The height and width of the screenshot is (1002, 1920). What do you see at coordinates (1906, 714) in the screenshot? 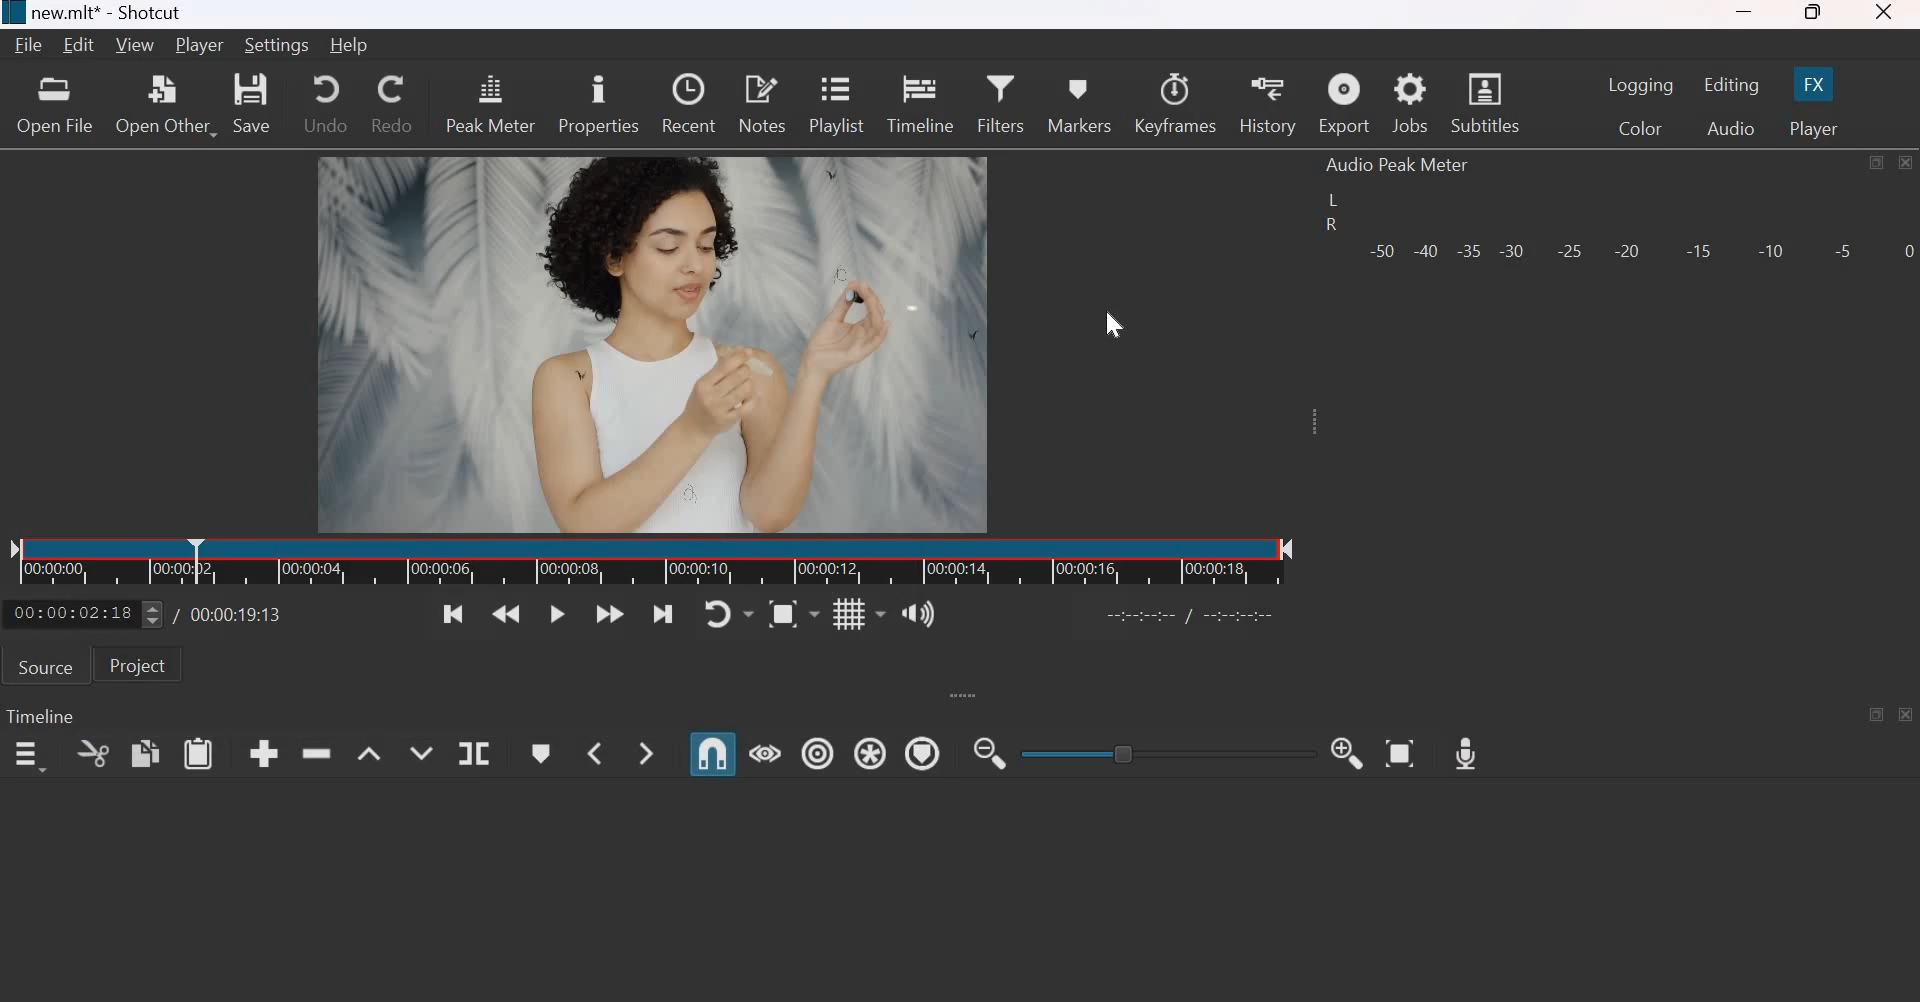
I see `close` at bounding box center [1906, 714].